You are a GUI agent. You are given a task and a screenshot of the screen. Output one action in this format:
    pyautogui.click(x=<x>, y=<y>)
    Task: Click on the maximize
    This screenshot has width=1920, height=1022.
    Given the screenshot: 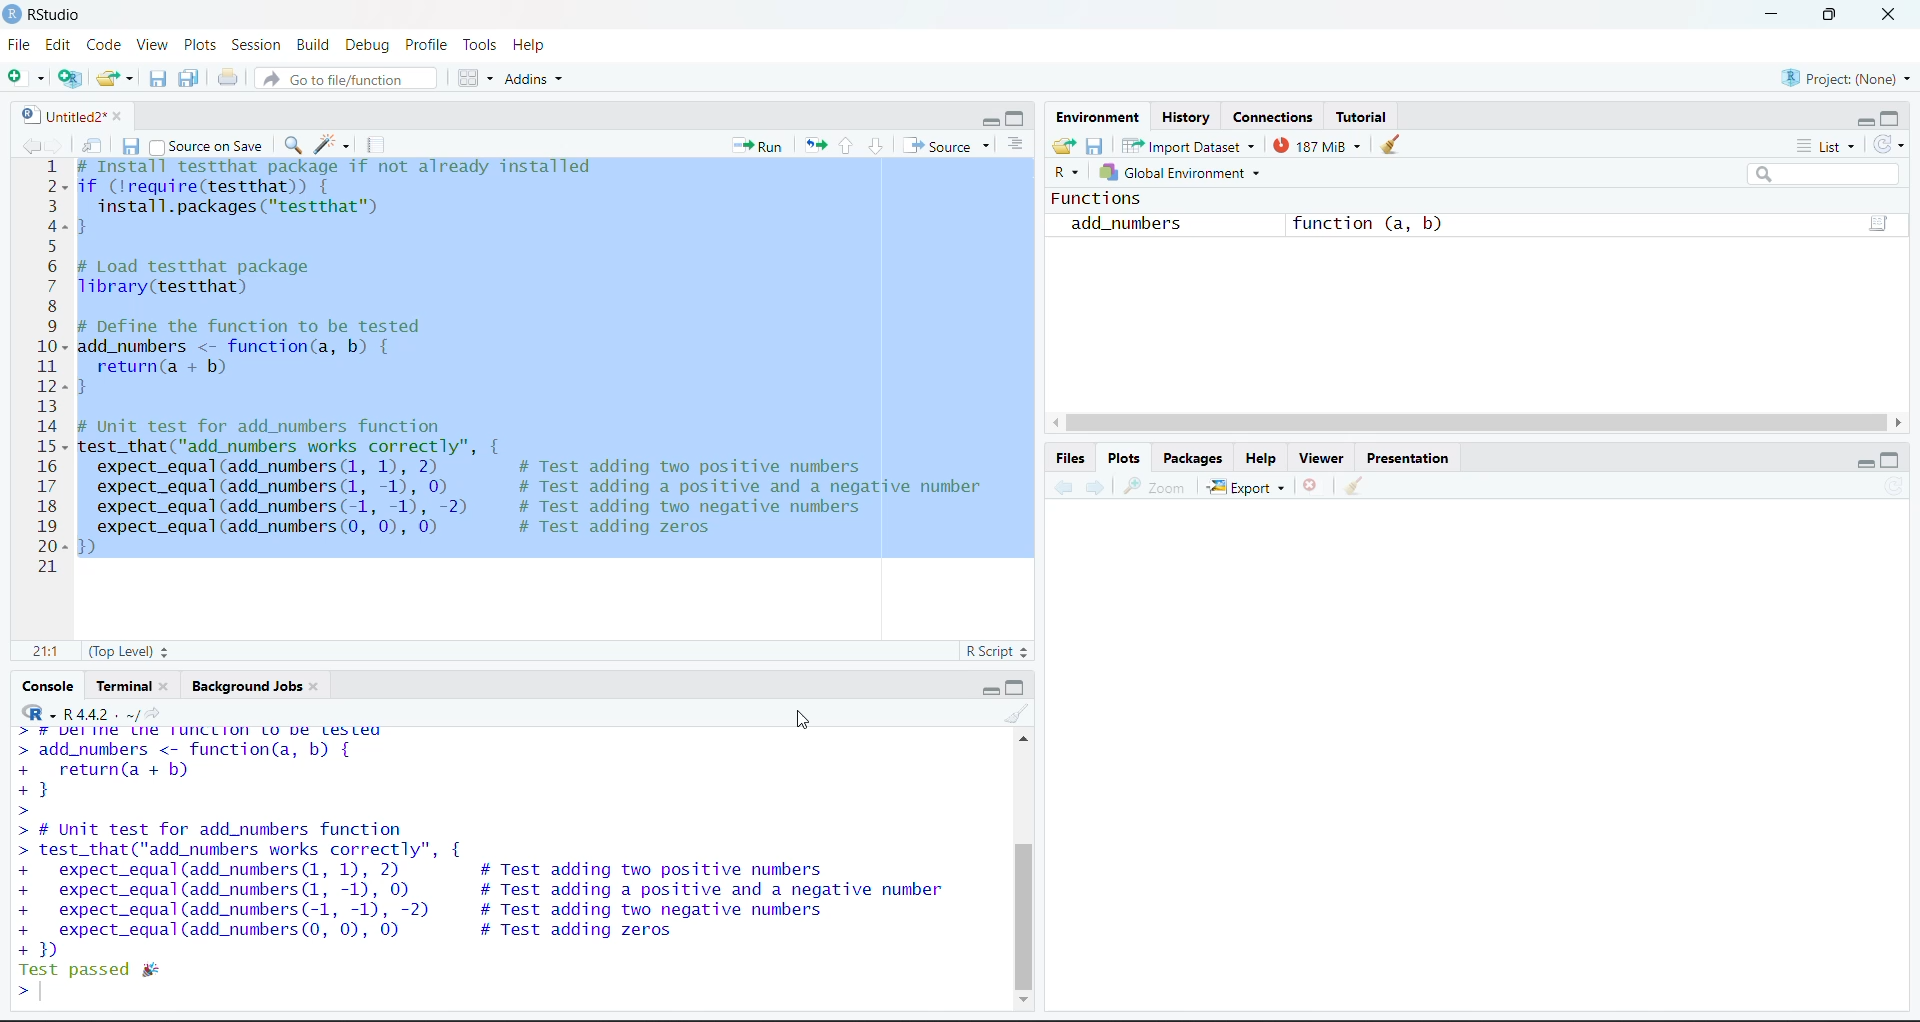 What is the action you would take?
    pyautogui.click(x=1015, y=688)
    